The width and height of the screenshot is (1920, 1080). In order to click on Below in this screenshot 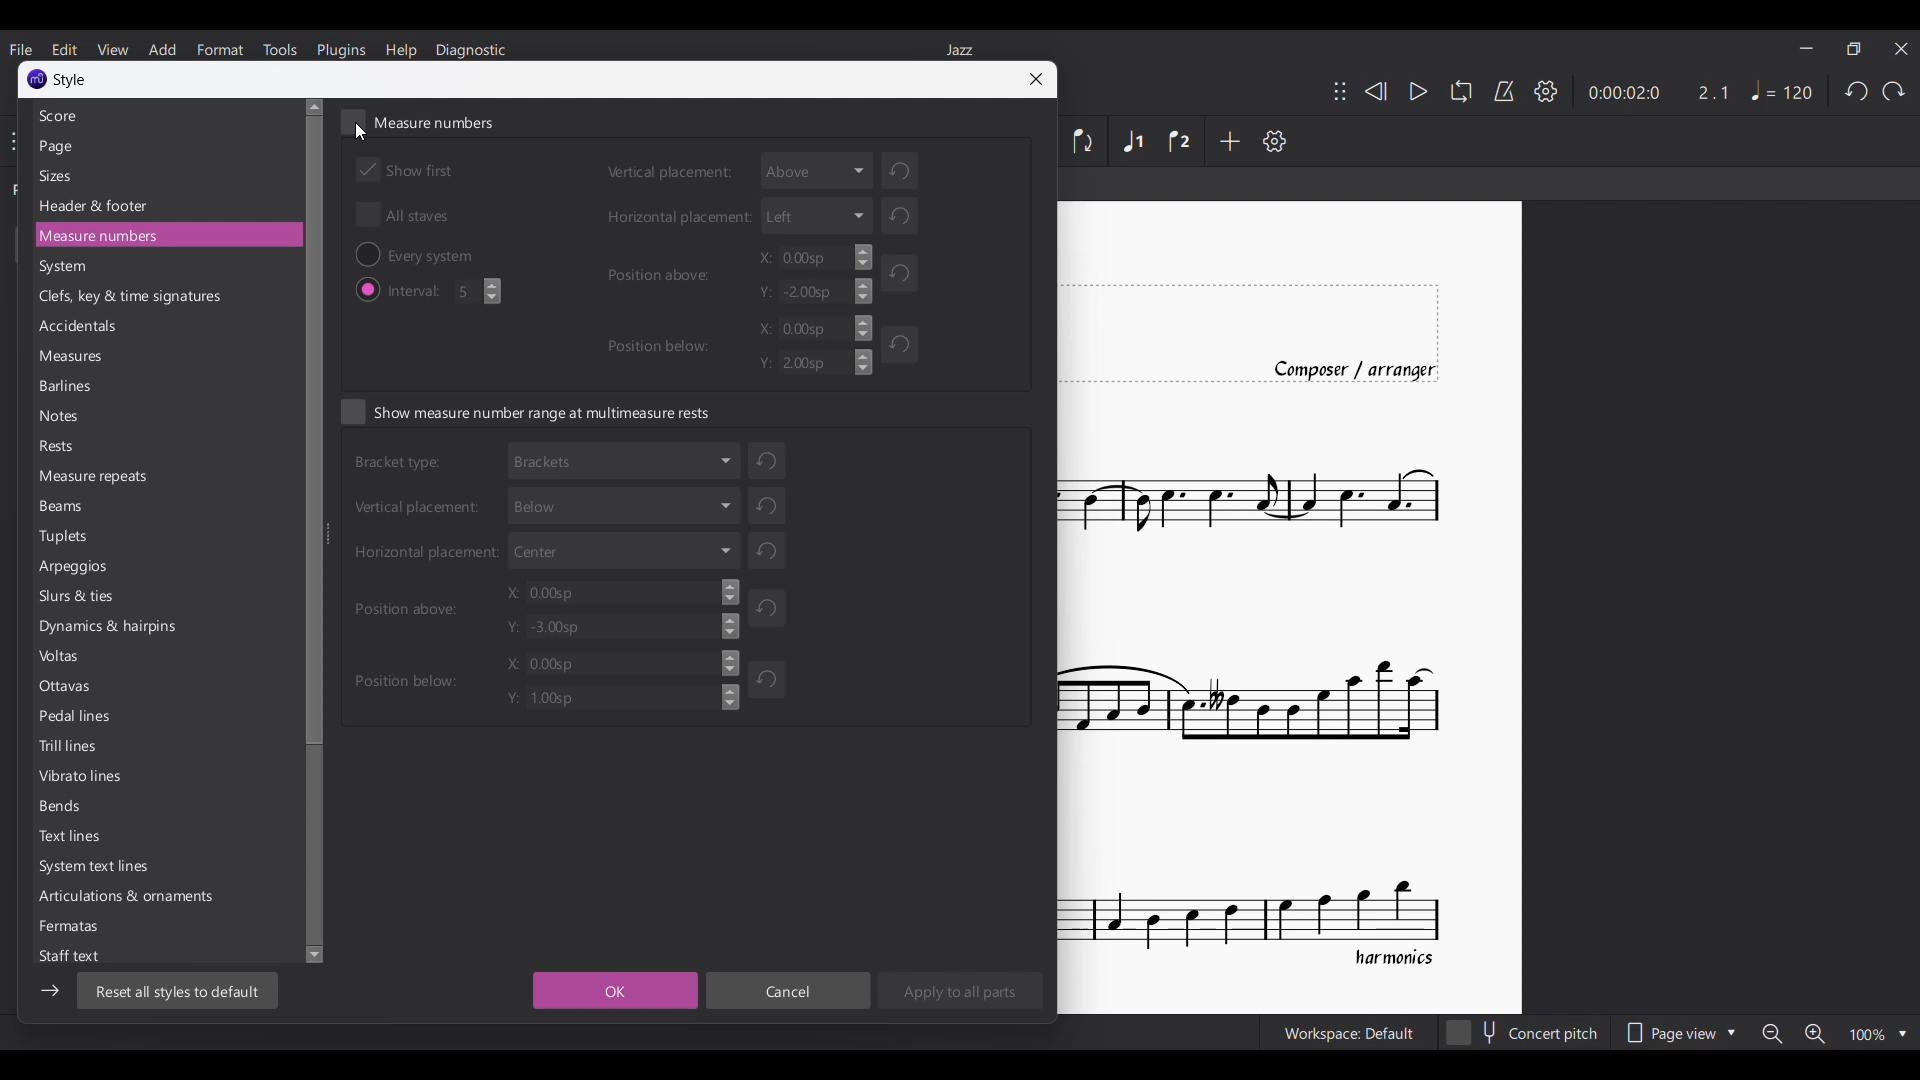, I will do `click(621, 503)`.